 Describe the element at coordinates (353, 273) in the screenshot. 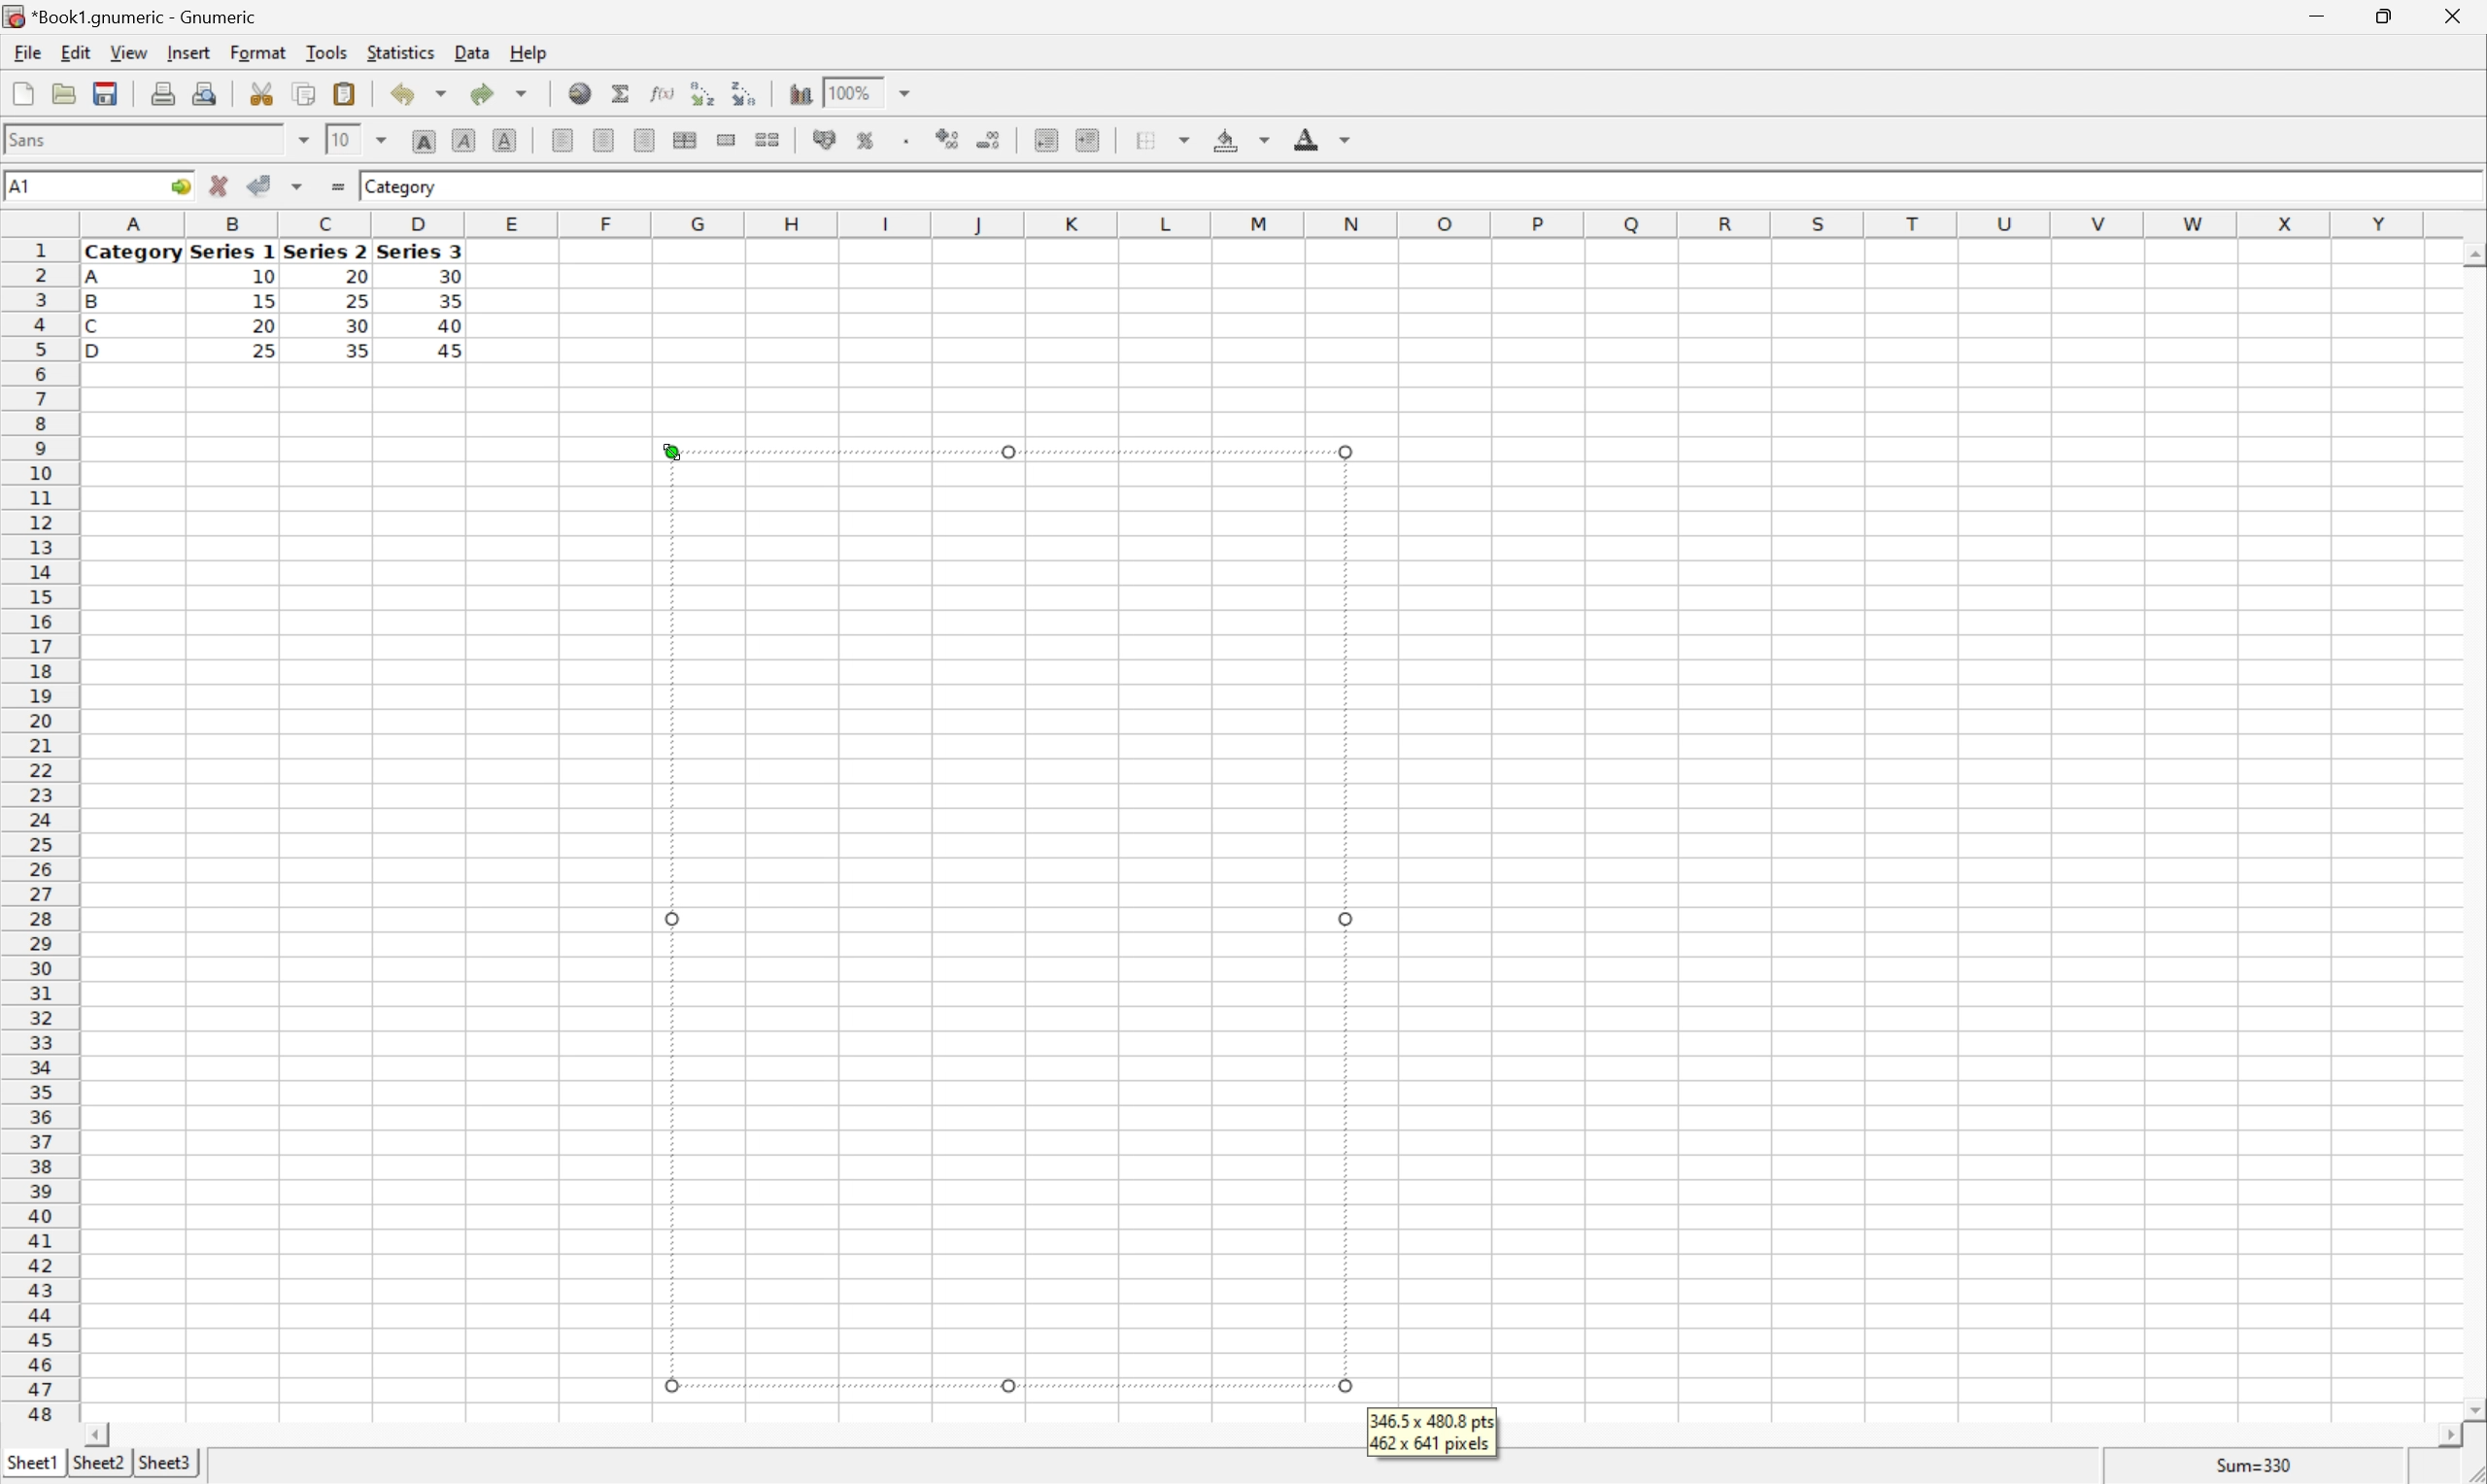

I see `20` at that location.